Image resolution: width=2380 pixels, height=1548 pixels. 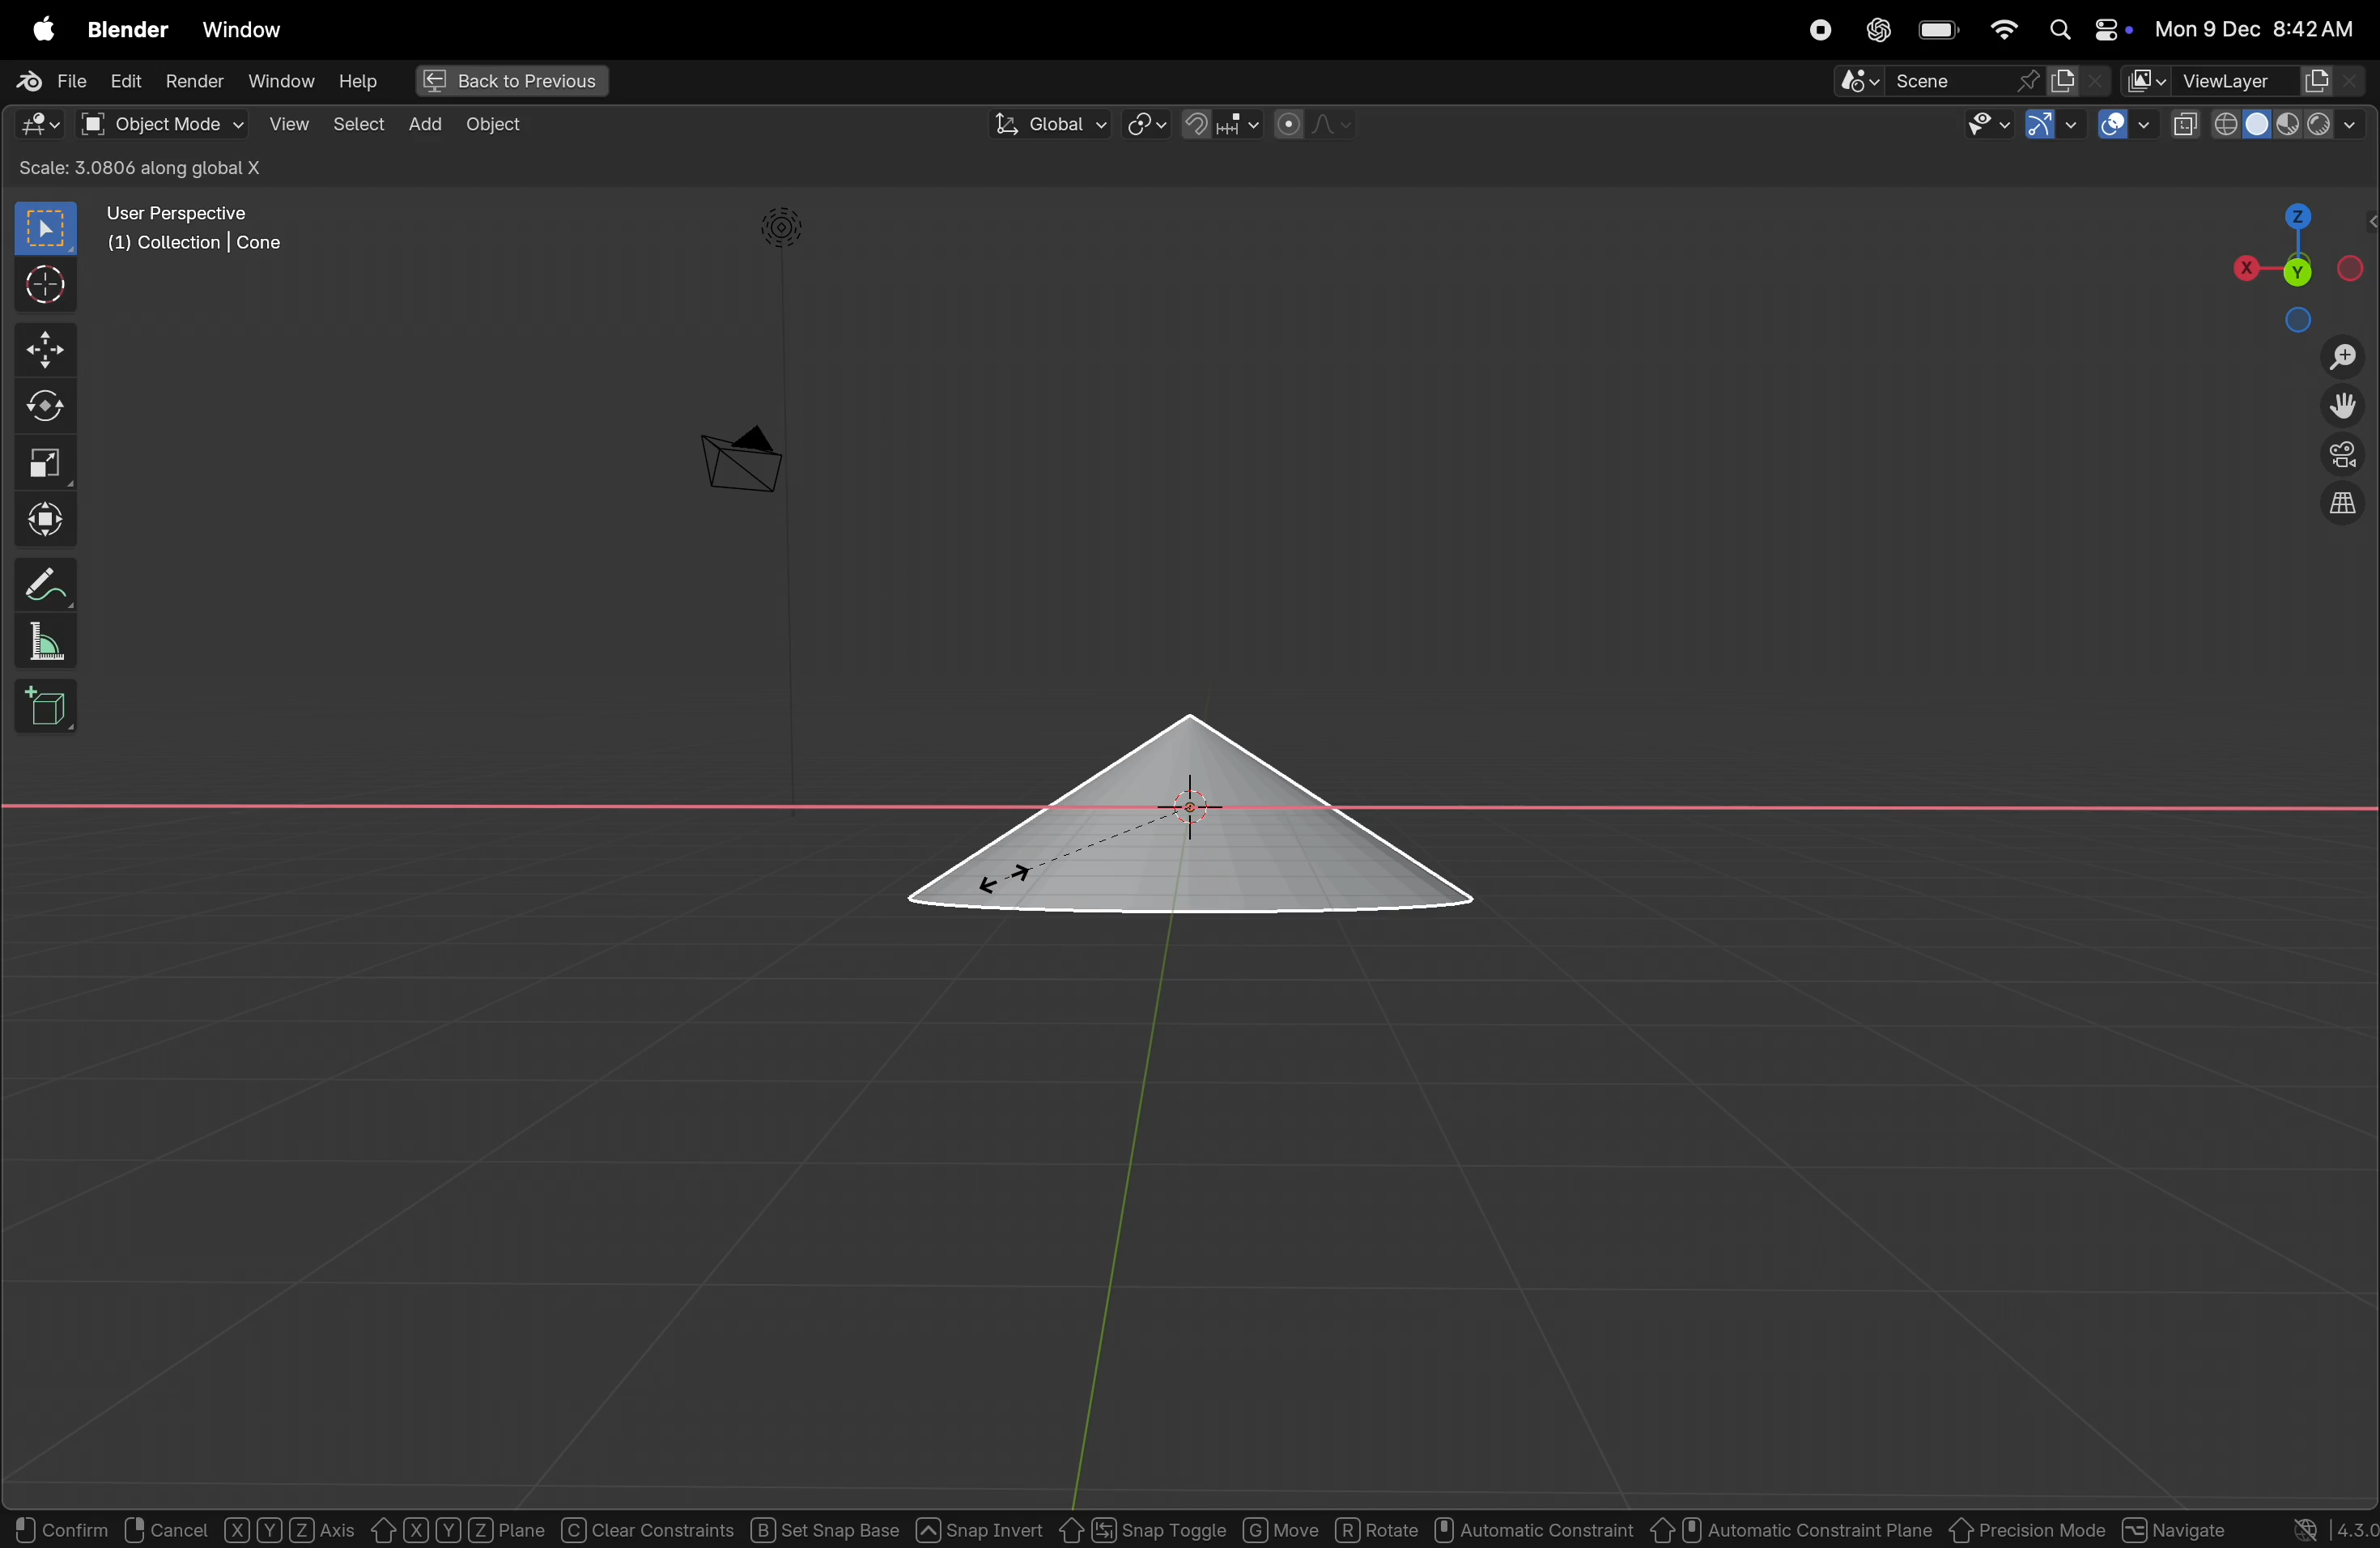 What do you see at coordinates (2318, 166) in the screenshot?
I see `options` at bounding box center [2318, 166].